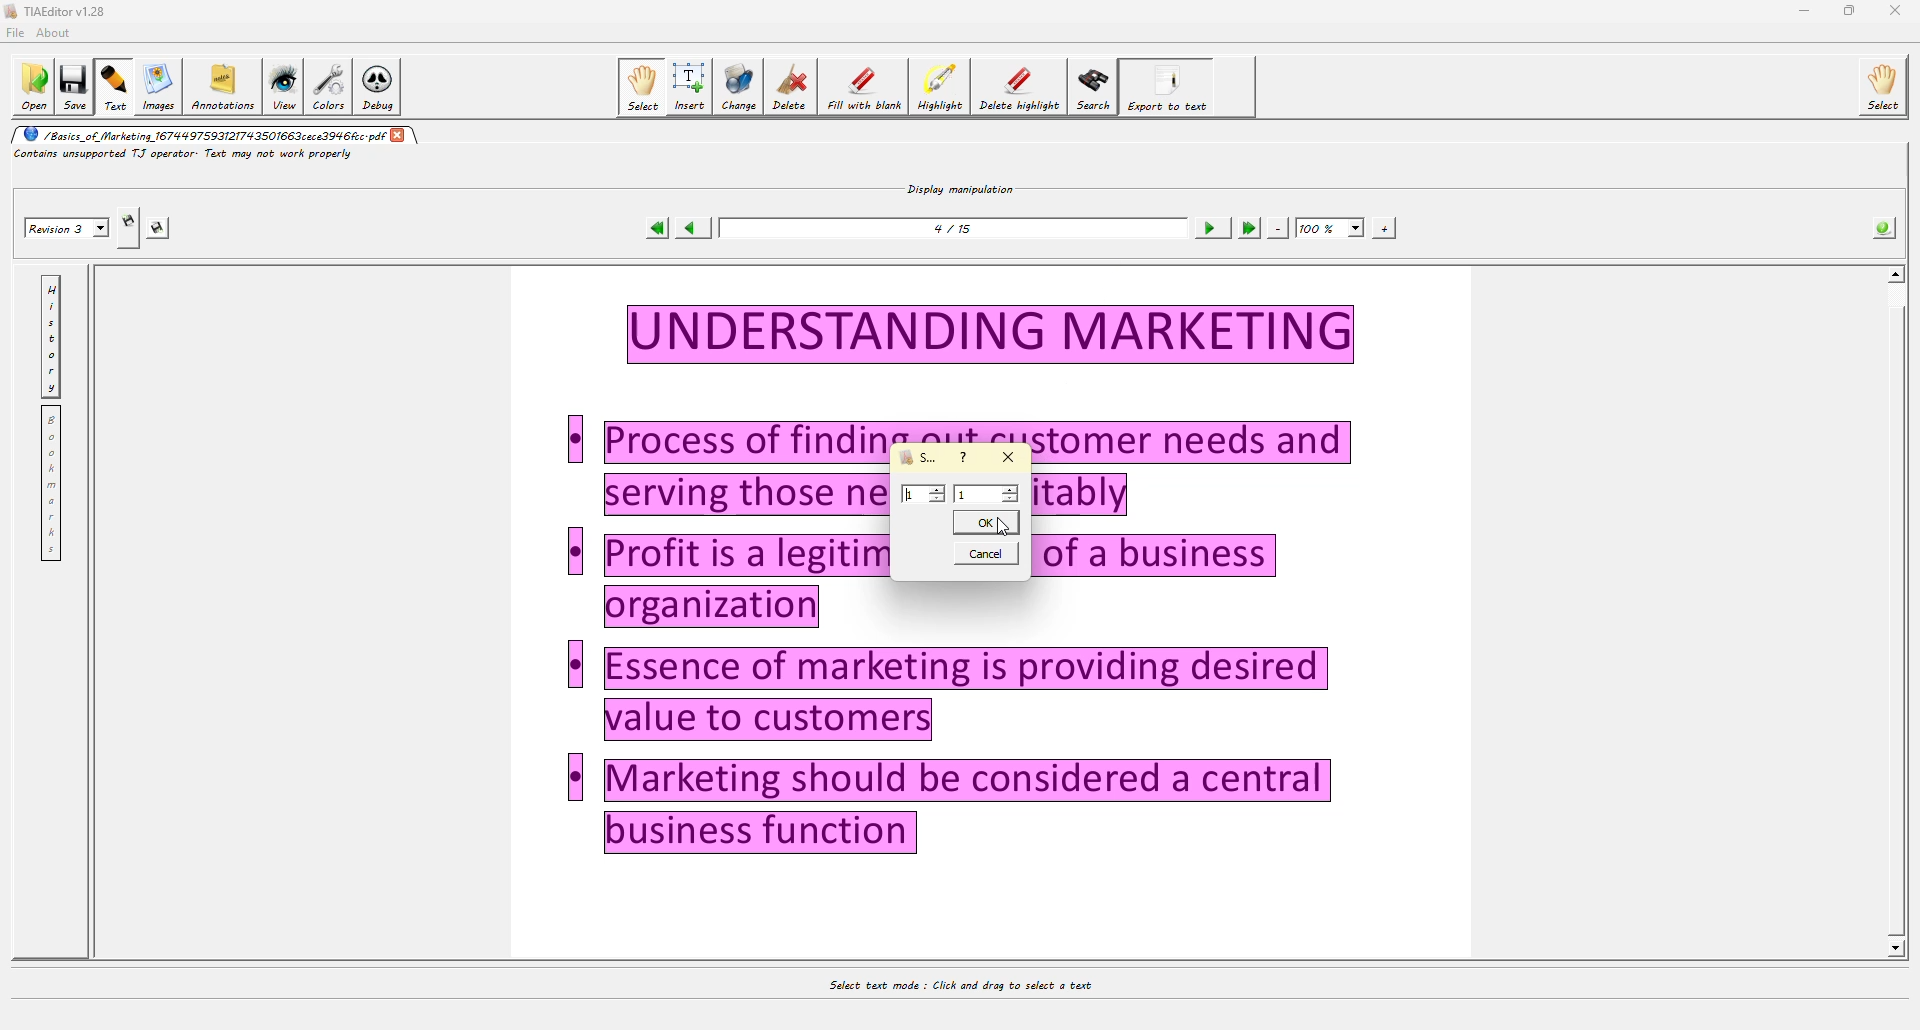  What do you see at coordinates (50, 483) in the screenshot?
I see `bookmarks` at bounding box center [50, 483].